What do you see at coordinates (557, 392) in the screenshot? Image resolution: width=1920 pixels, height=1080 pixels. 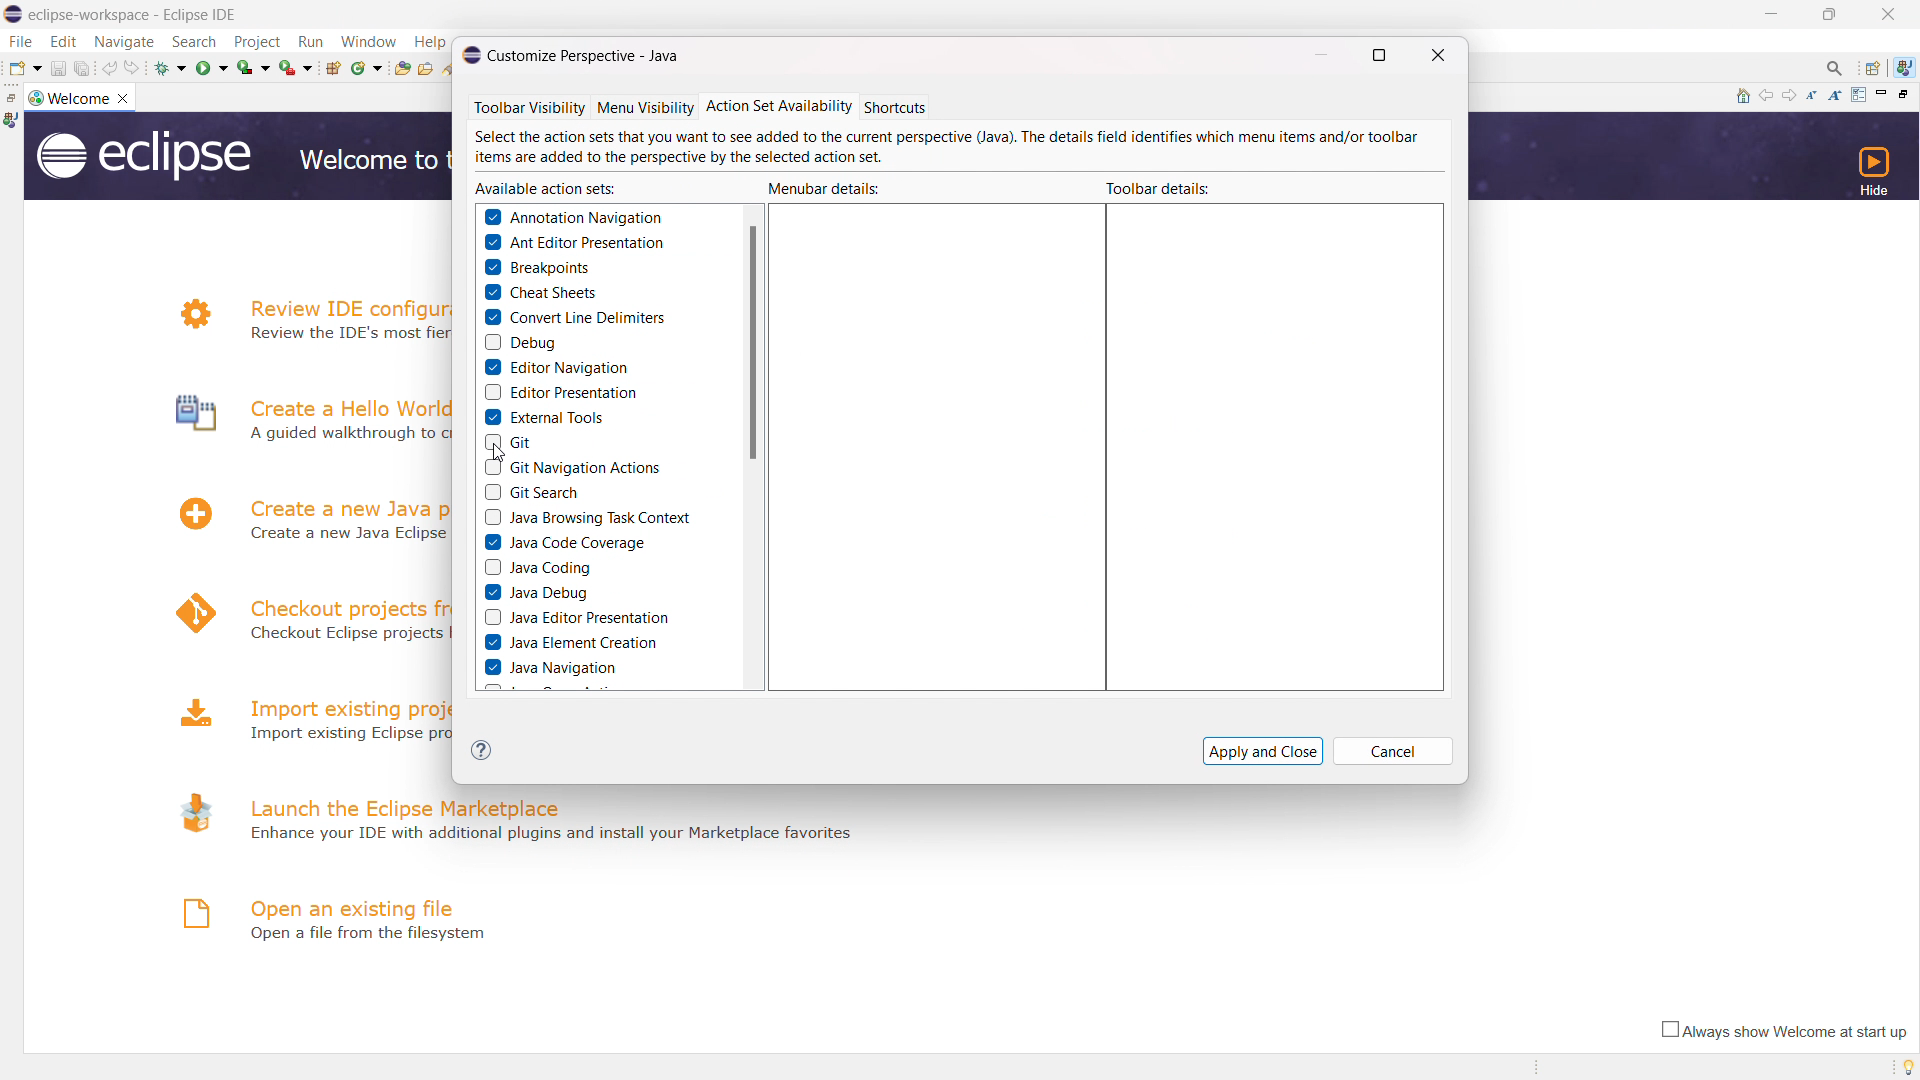 I see `editor presentation` at bounding box center [557, 392].